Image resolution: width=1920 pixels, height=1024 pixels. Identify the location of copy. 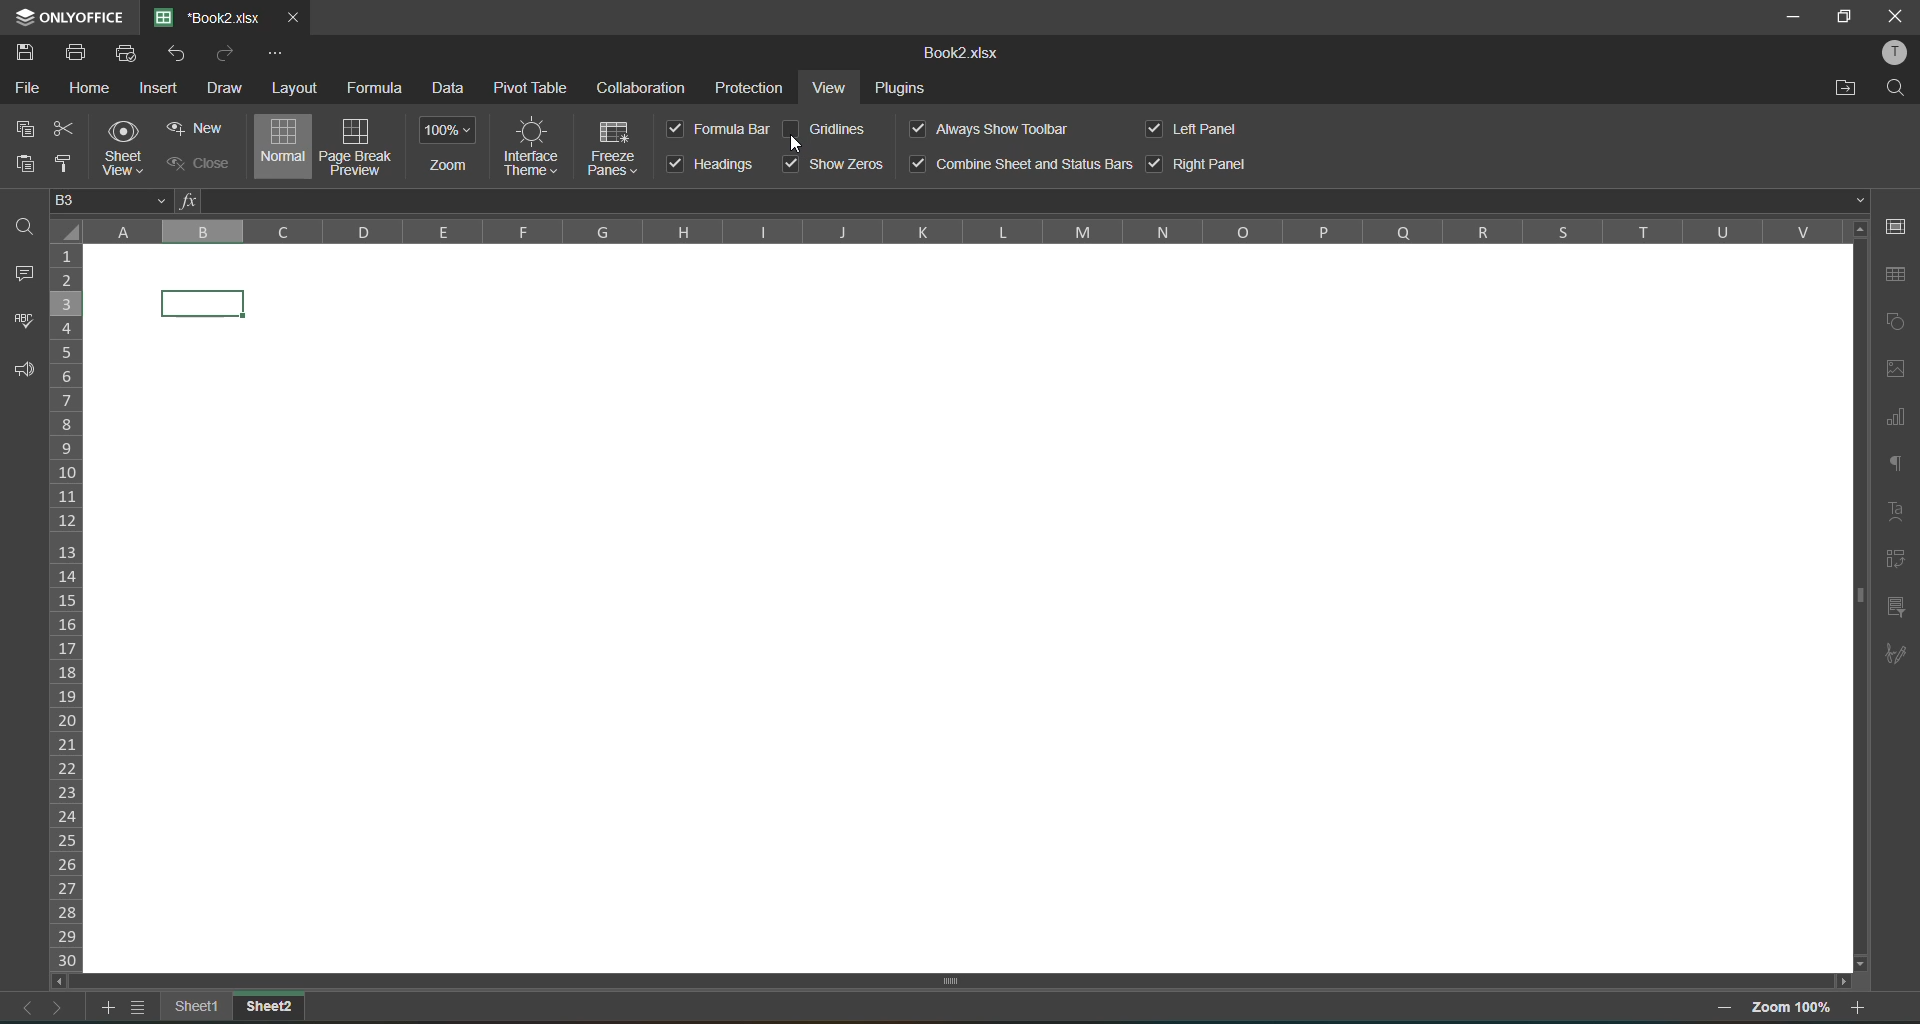
(30, 129).